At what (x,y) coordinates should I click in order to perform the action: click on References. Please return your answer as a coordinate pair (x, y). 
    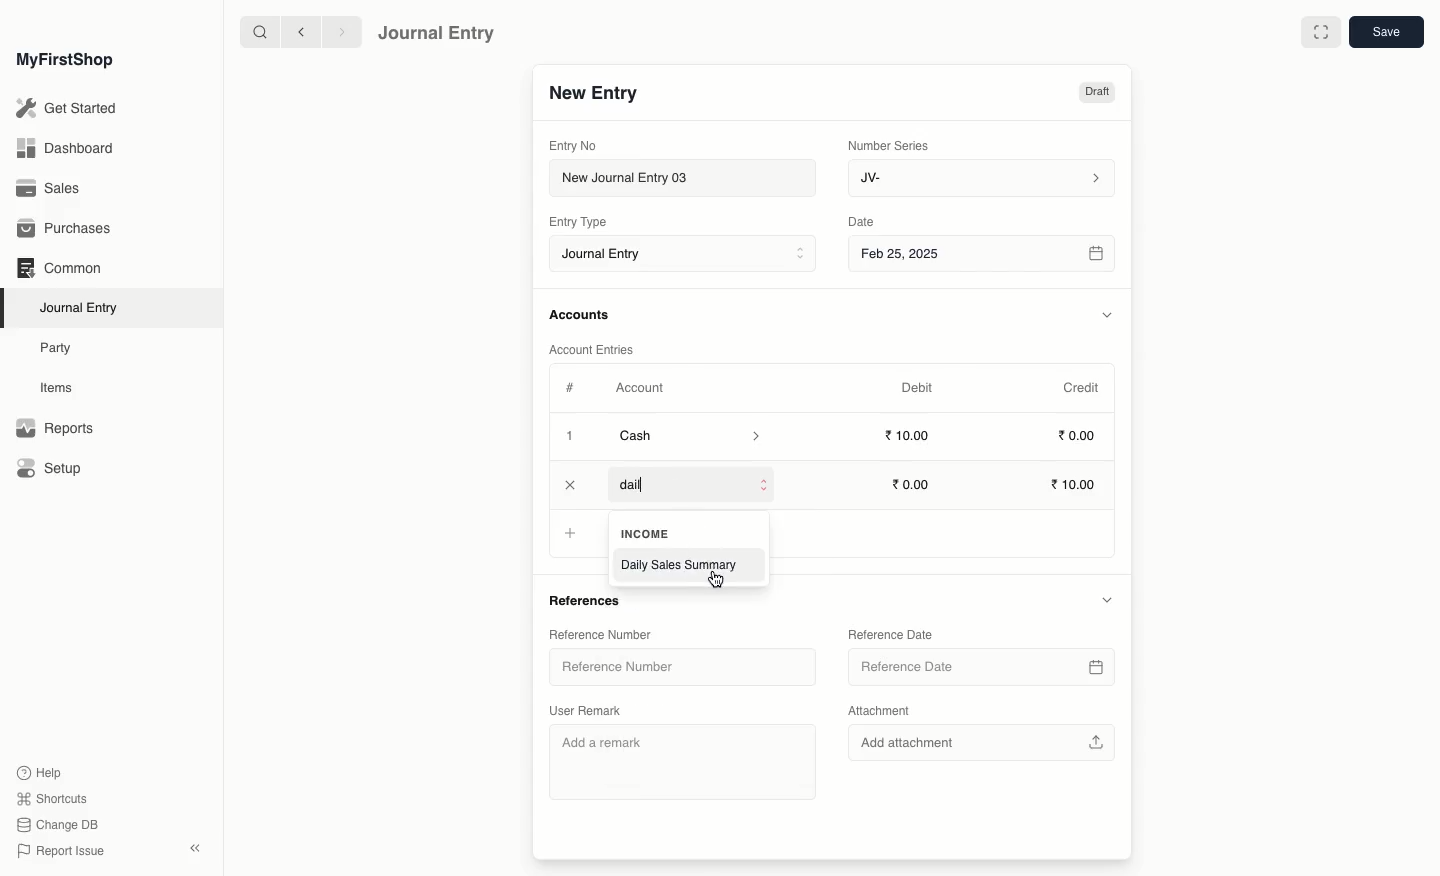
    Looking at the image, I should click on (590, 602).